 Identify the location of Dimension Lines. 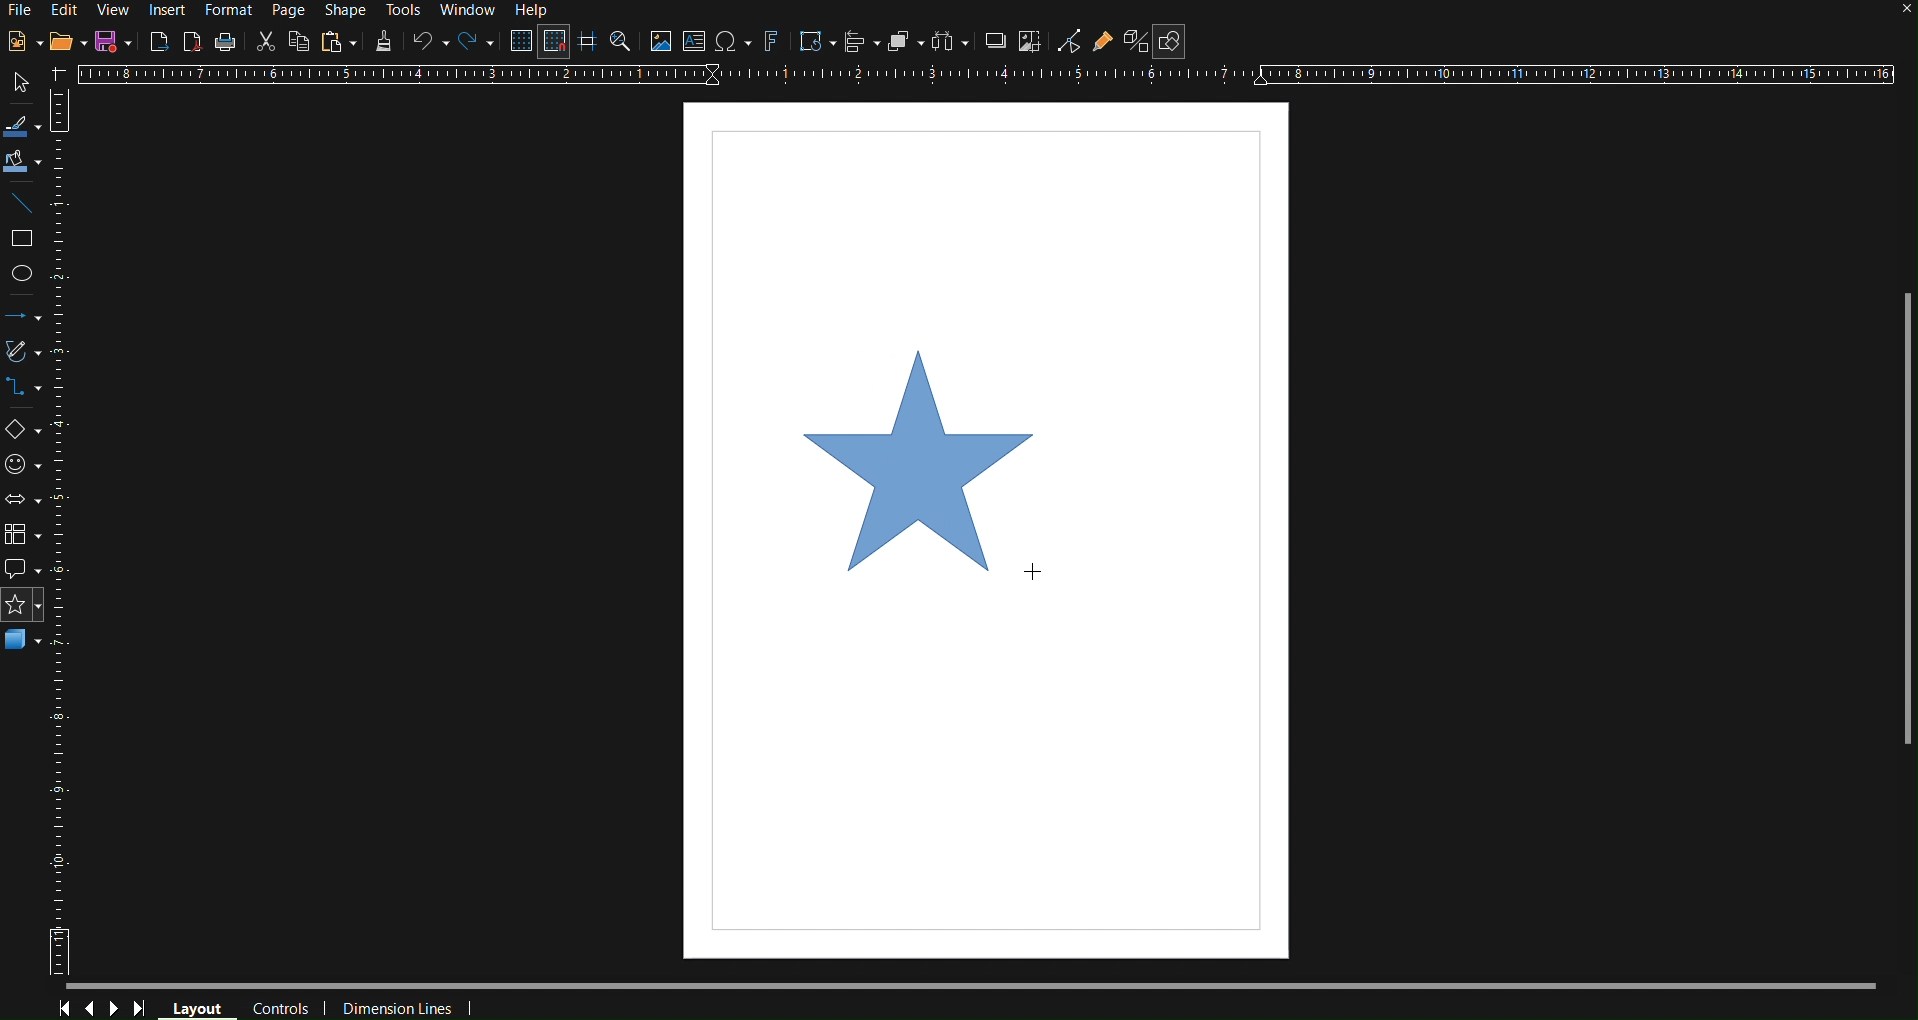
(394, 1005).